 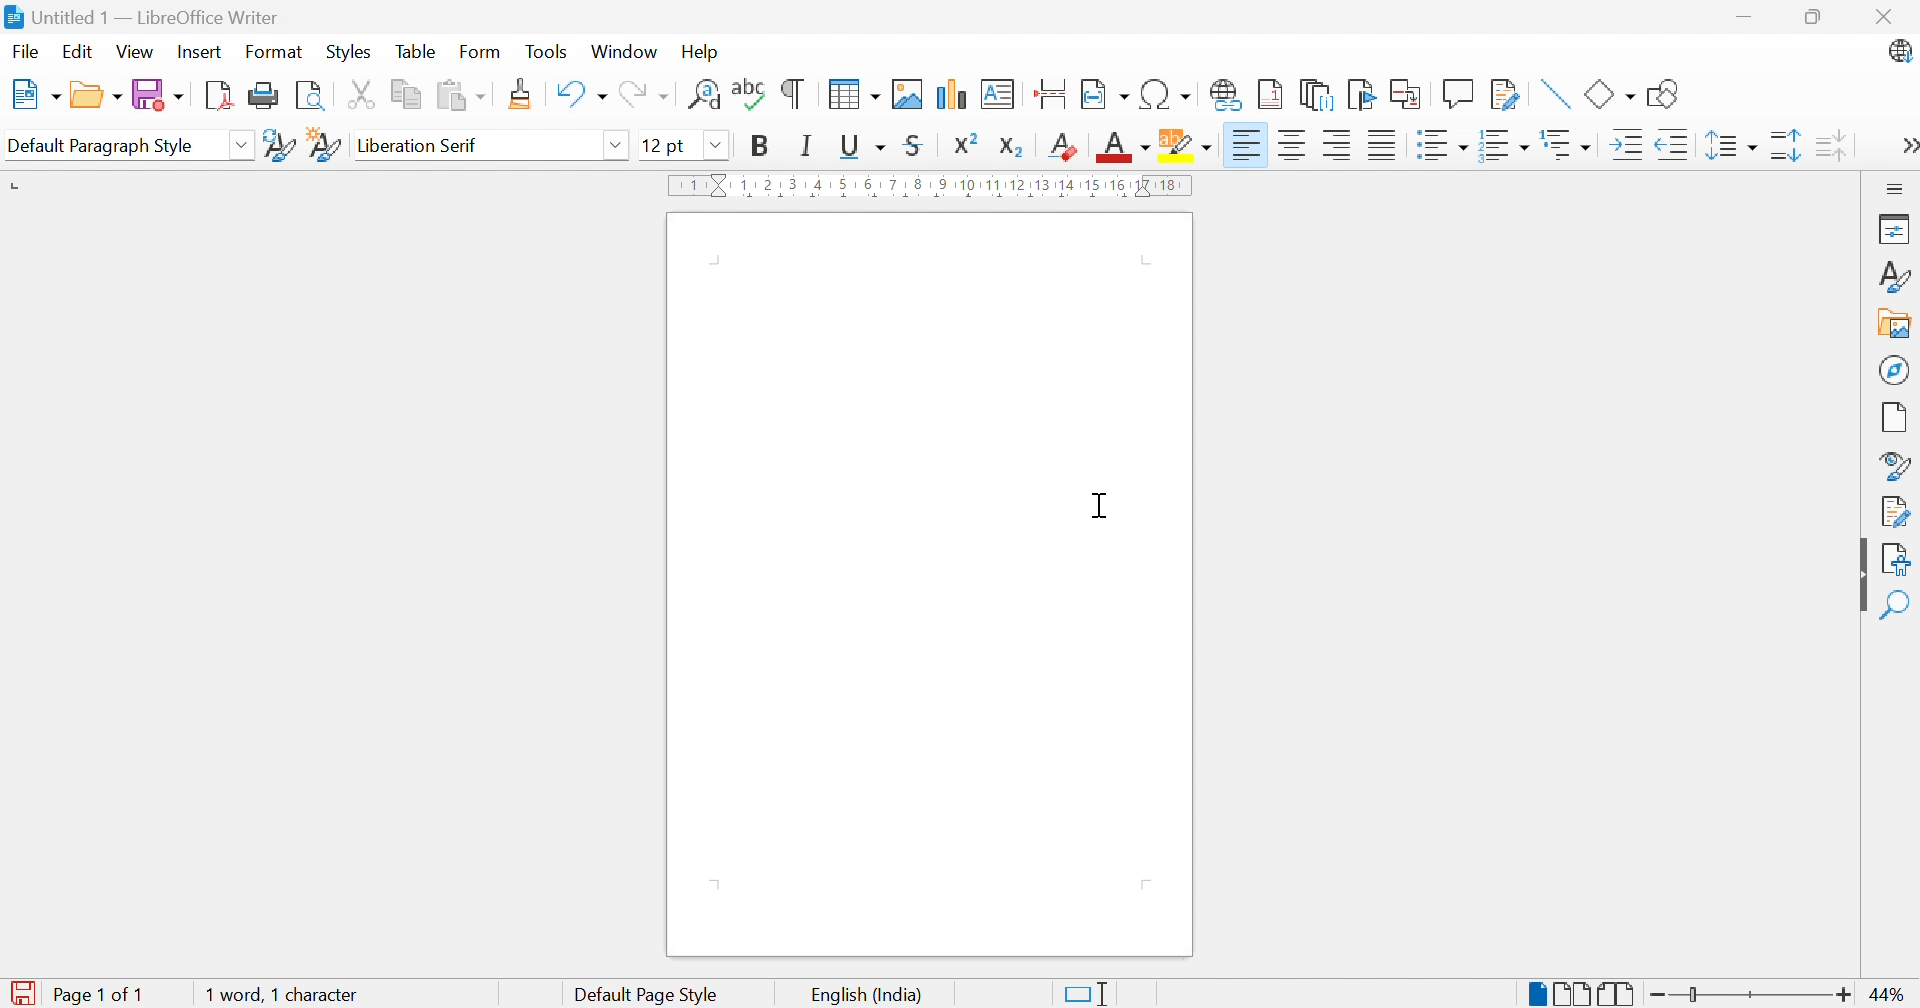 What do you see at coordinates (35, 92) in the screenshot?
I see `New` at bounding box center [35, 92].